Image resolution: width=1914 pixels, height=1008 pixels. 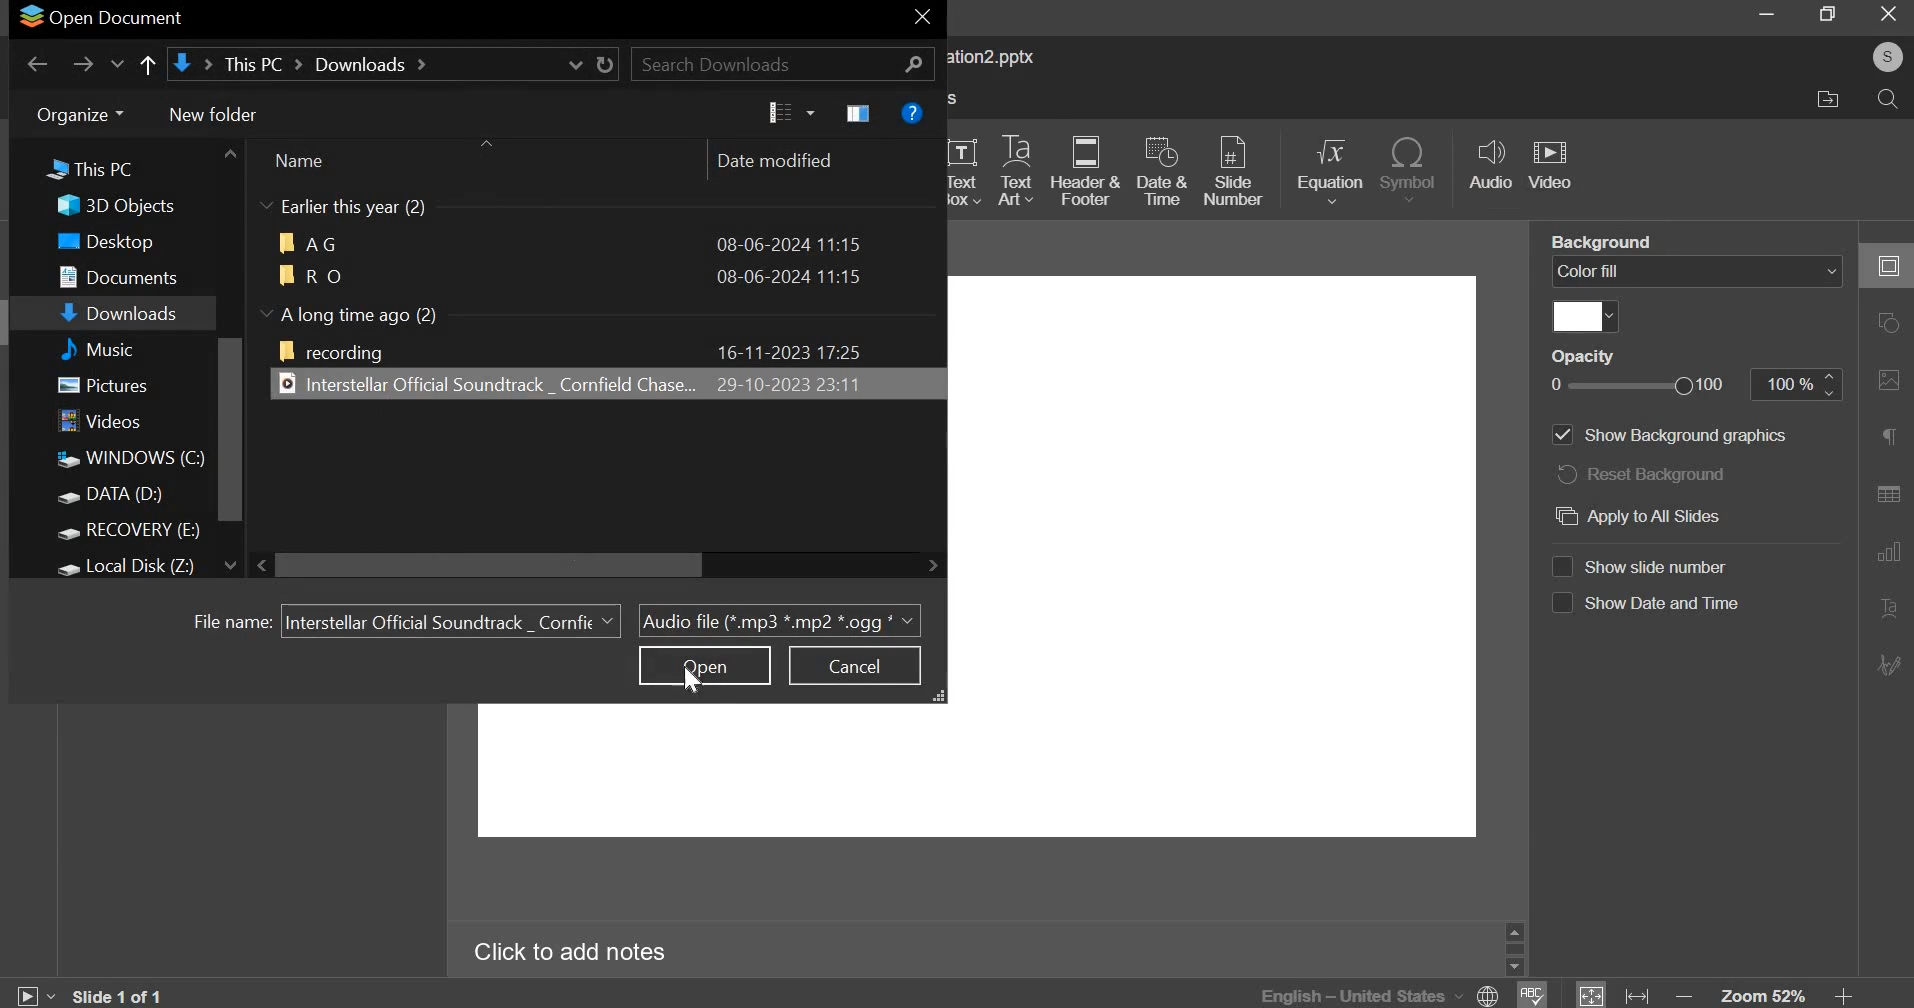 I want to click on Videos, so click(x=103, y=421).